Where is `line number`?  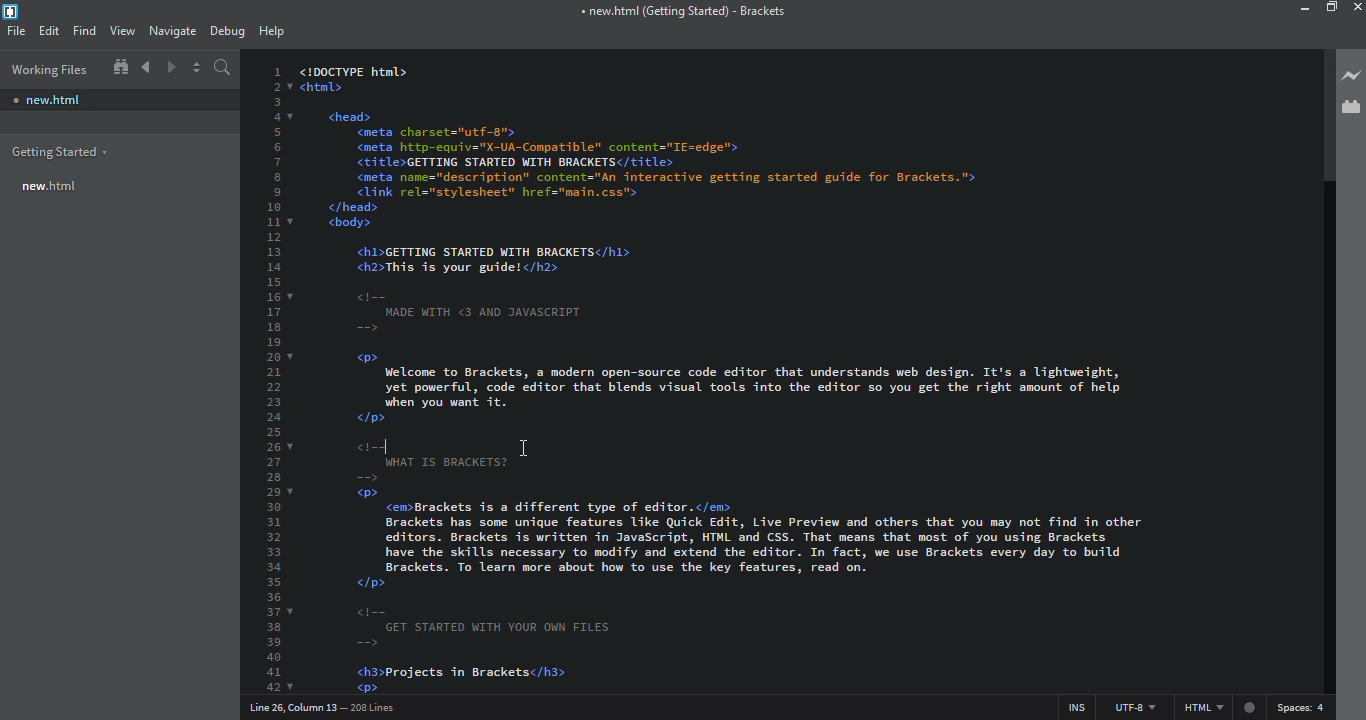 line number is located at coordinates (278, 377).